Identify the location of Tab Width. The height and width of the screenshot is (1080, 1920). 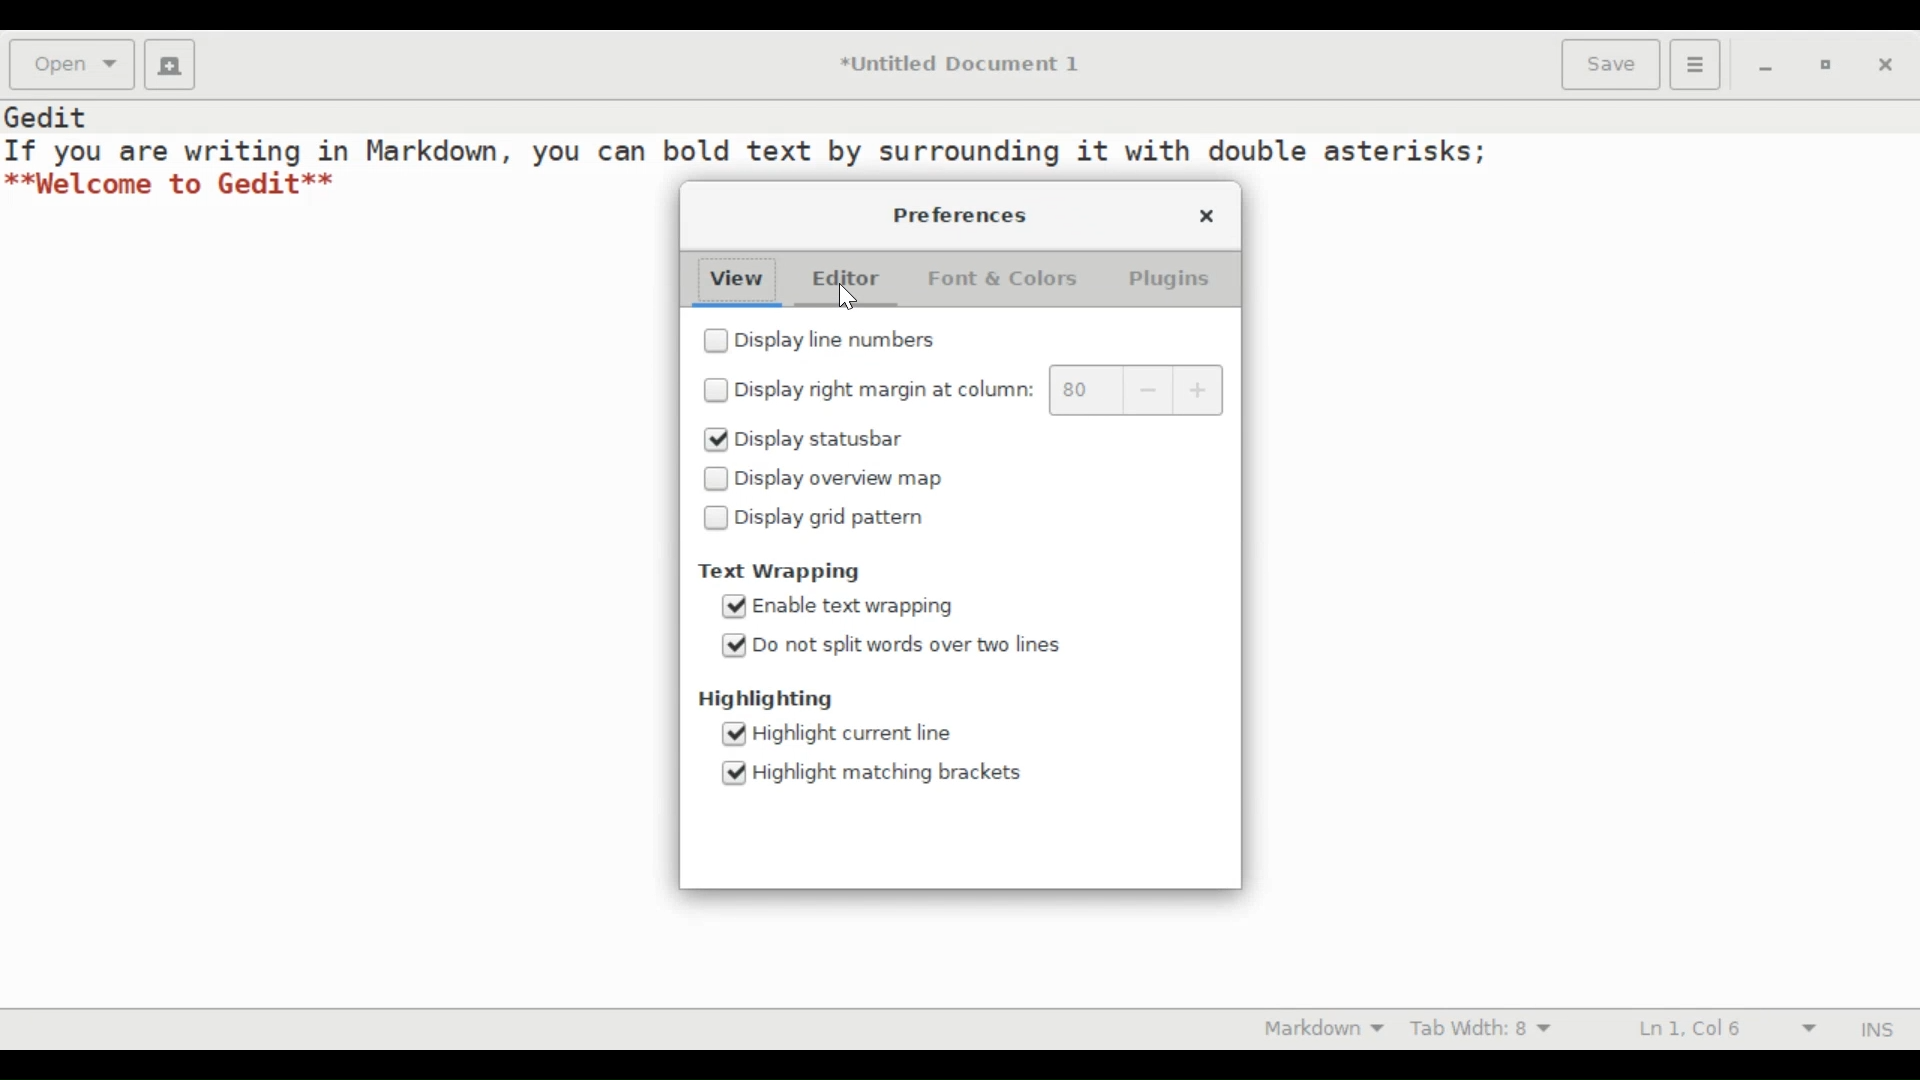
(1487, 1028).